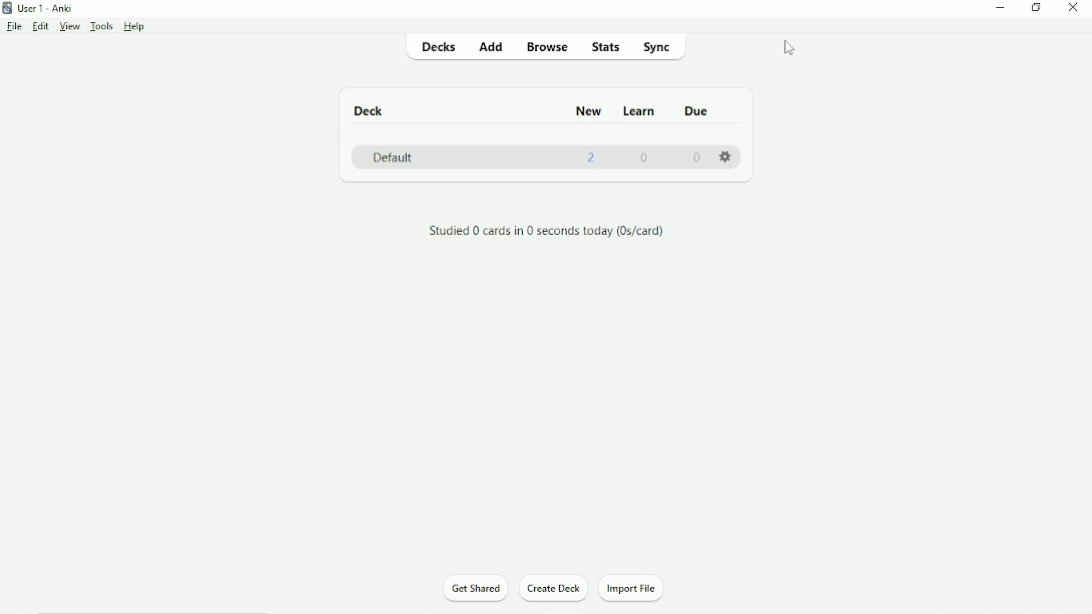 The width and height of the screenshot is (1092, 614). What do you see at coordinates (135, 27) in the screenshot?
I see `Help` at bounding box center [135, 27].